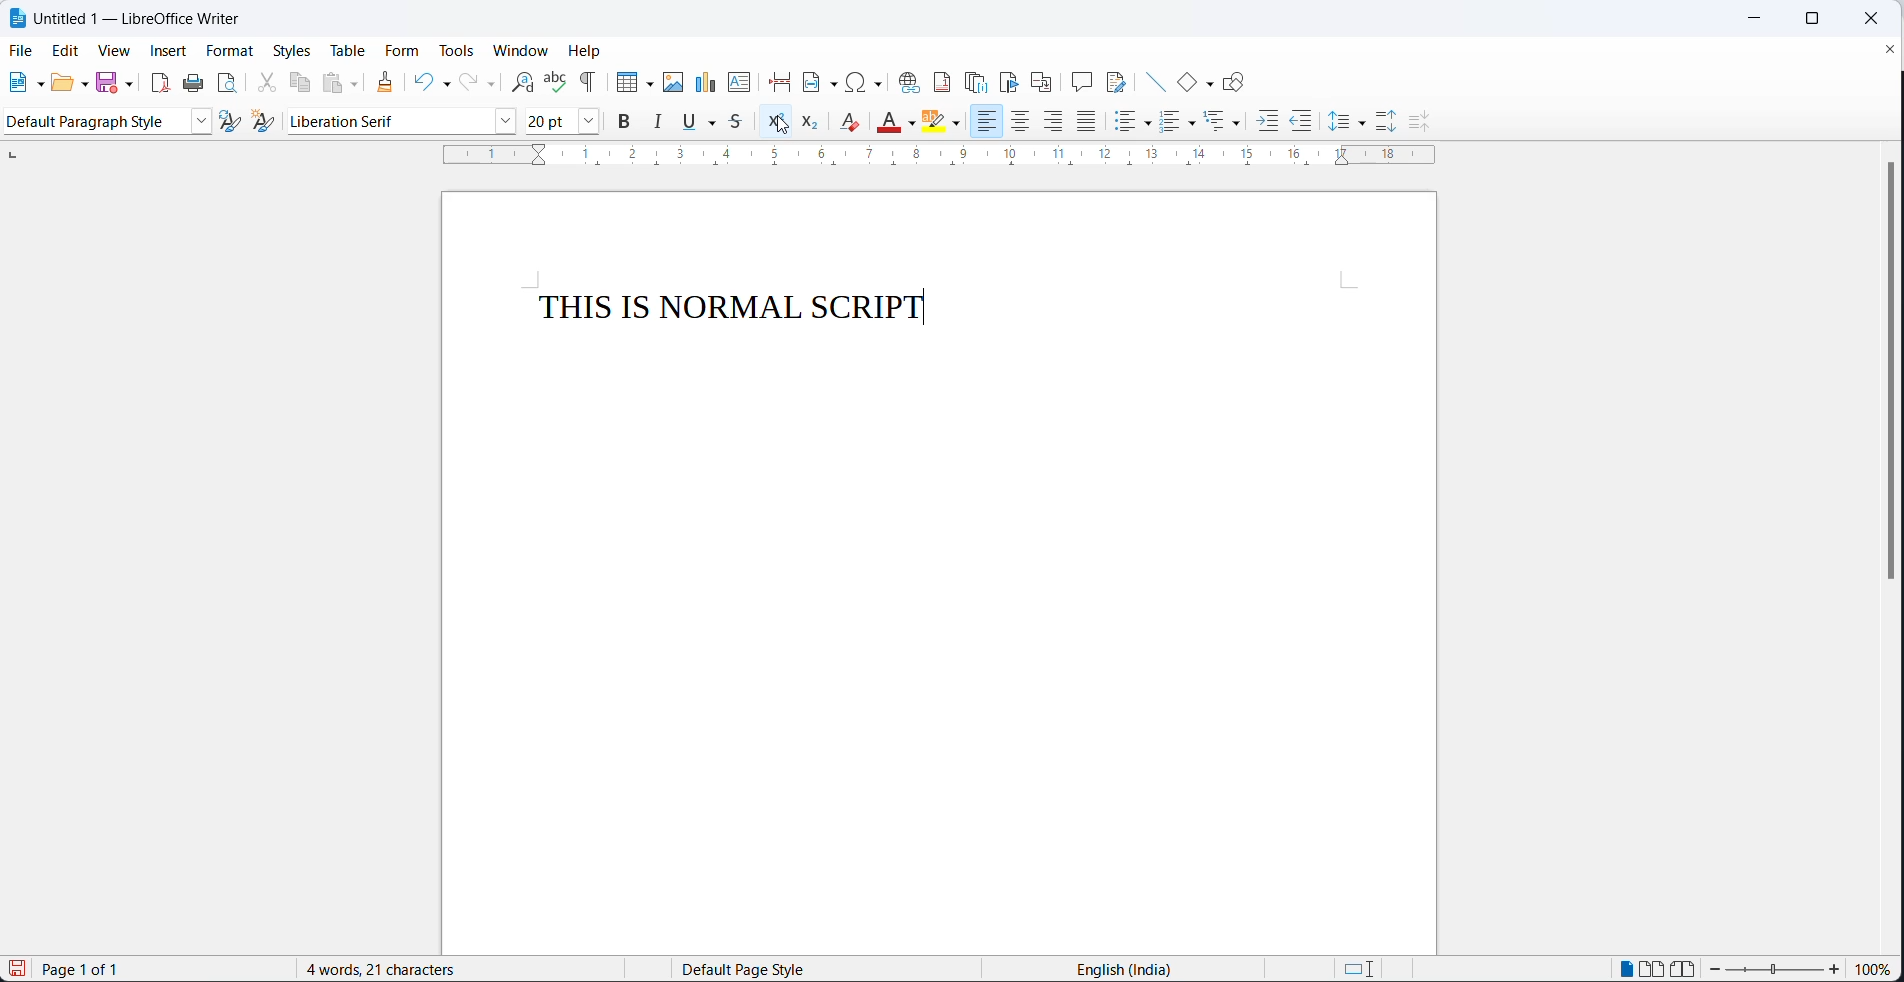  What do you see at coordinates (166, 53) in the screenshot?
I see `insert ` at bounding box center [166, 53].